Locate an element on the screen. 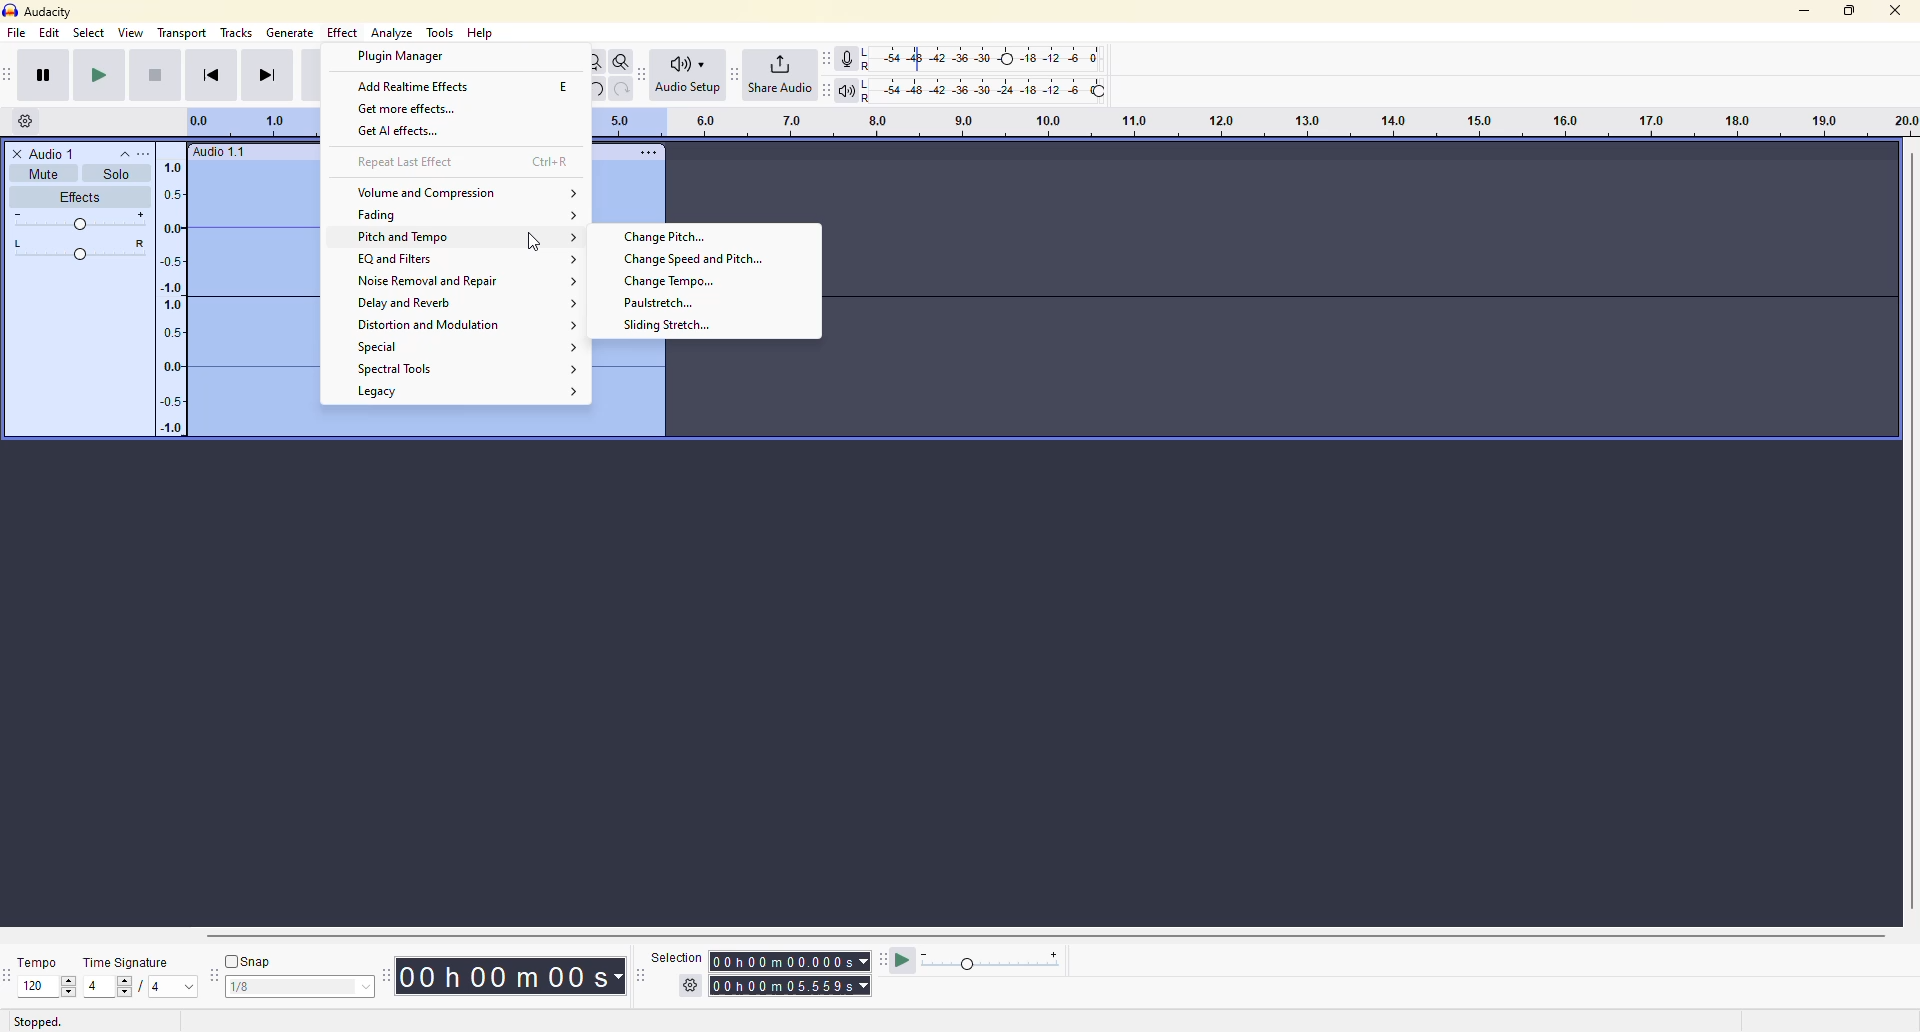 Image resolution: width=1920 pixels, height=1032 pixels. time is located at coordinates (793, 986).